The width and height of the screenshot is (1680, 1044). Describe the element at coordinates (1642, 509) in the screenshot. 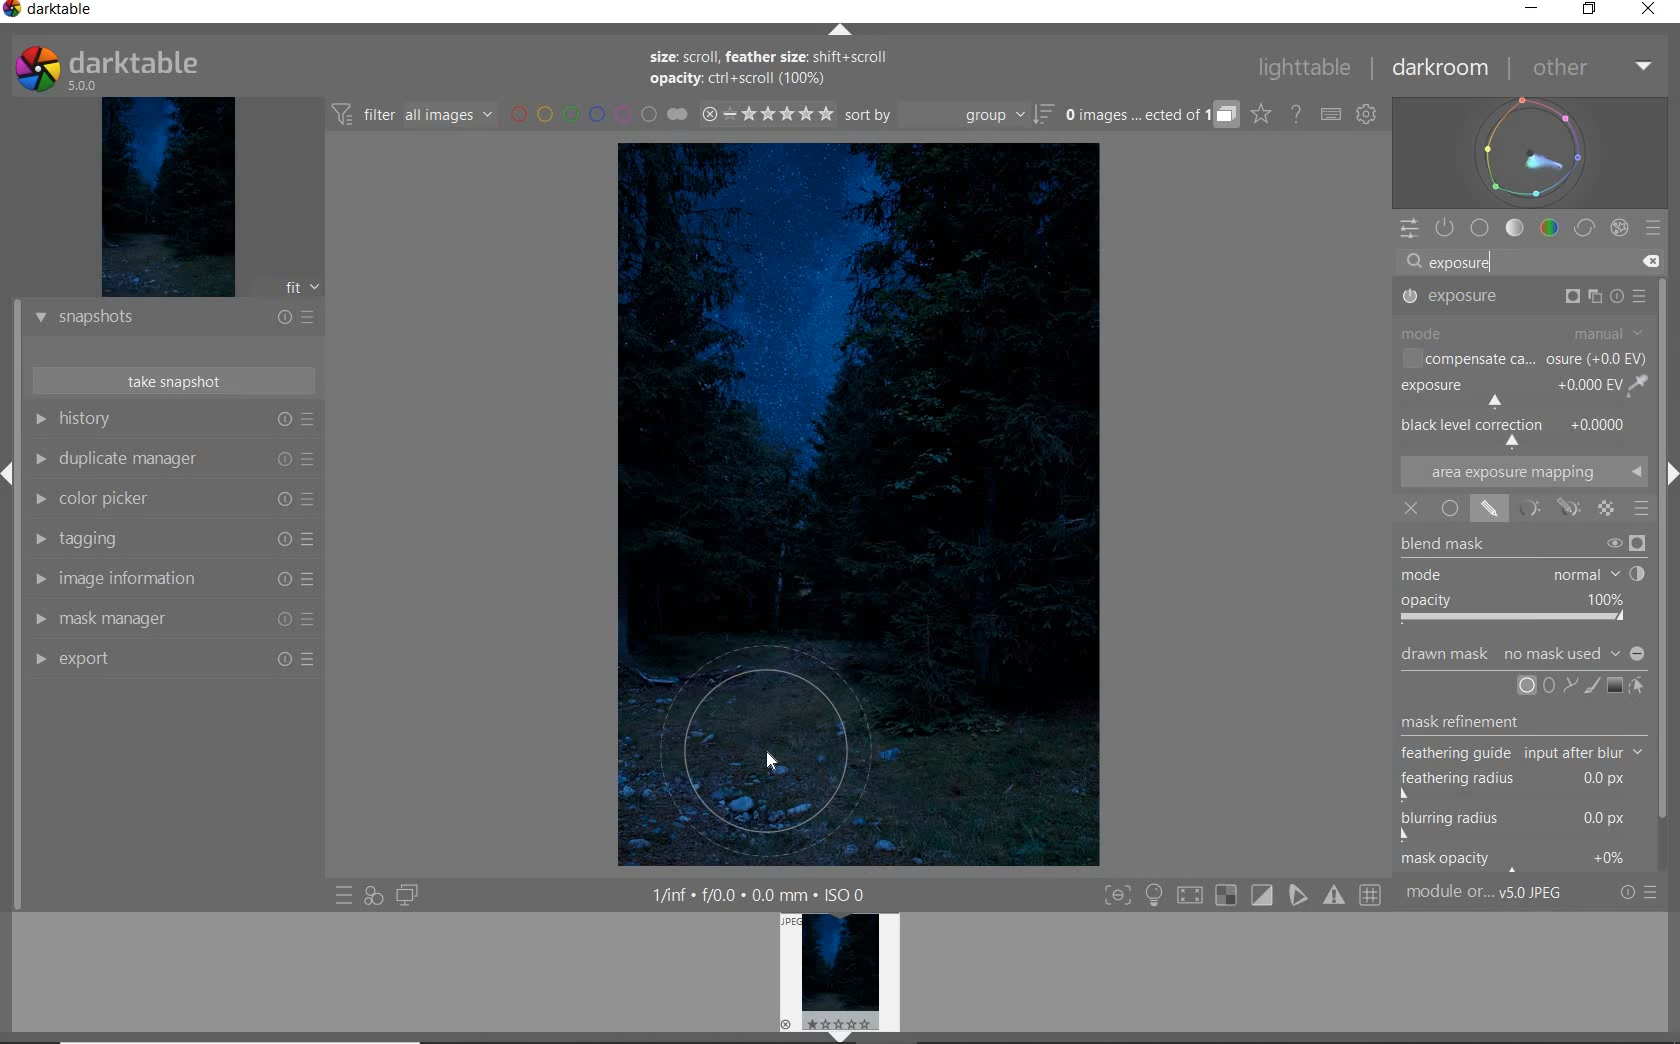

I see `BLENDING OPTIONS` at that location.